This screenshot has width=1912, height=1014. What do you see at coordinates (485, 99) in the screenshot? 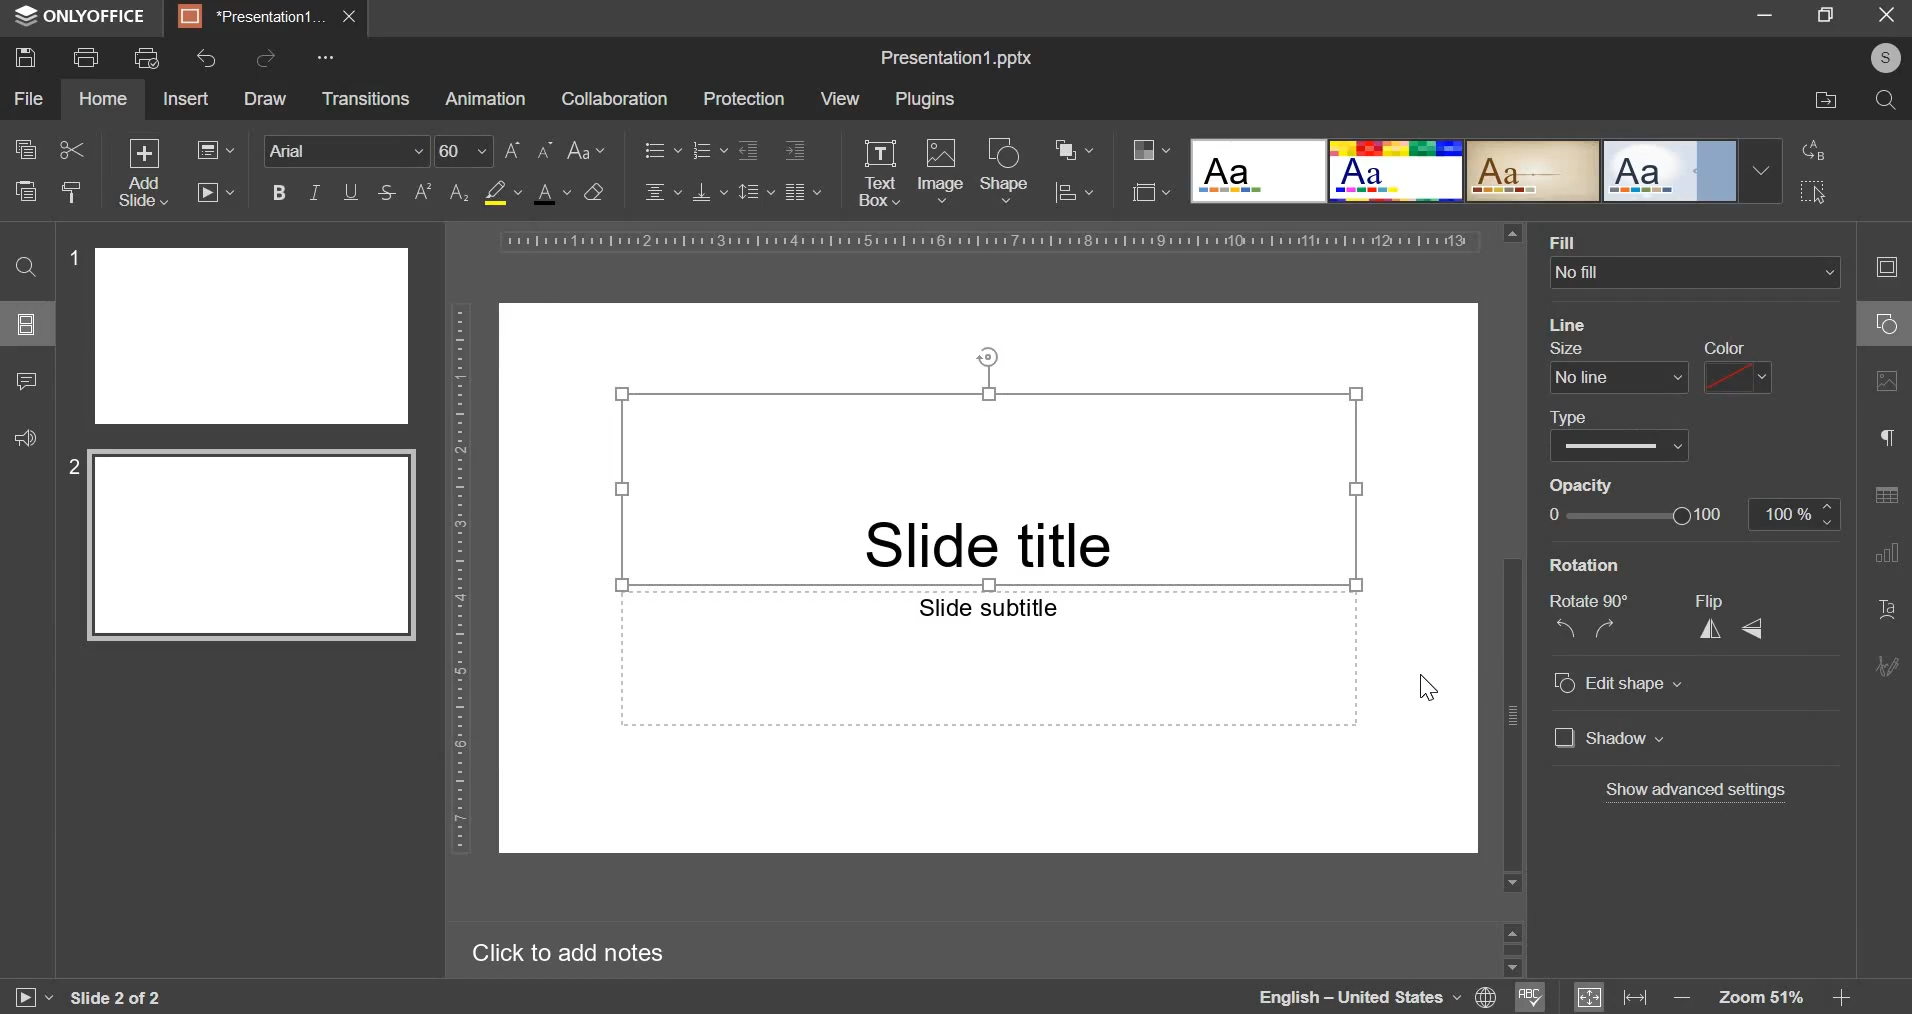
I see `animation` at bounding box center [485, 99].